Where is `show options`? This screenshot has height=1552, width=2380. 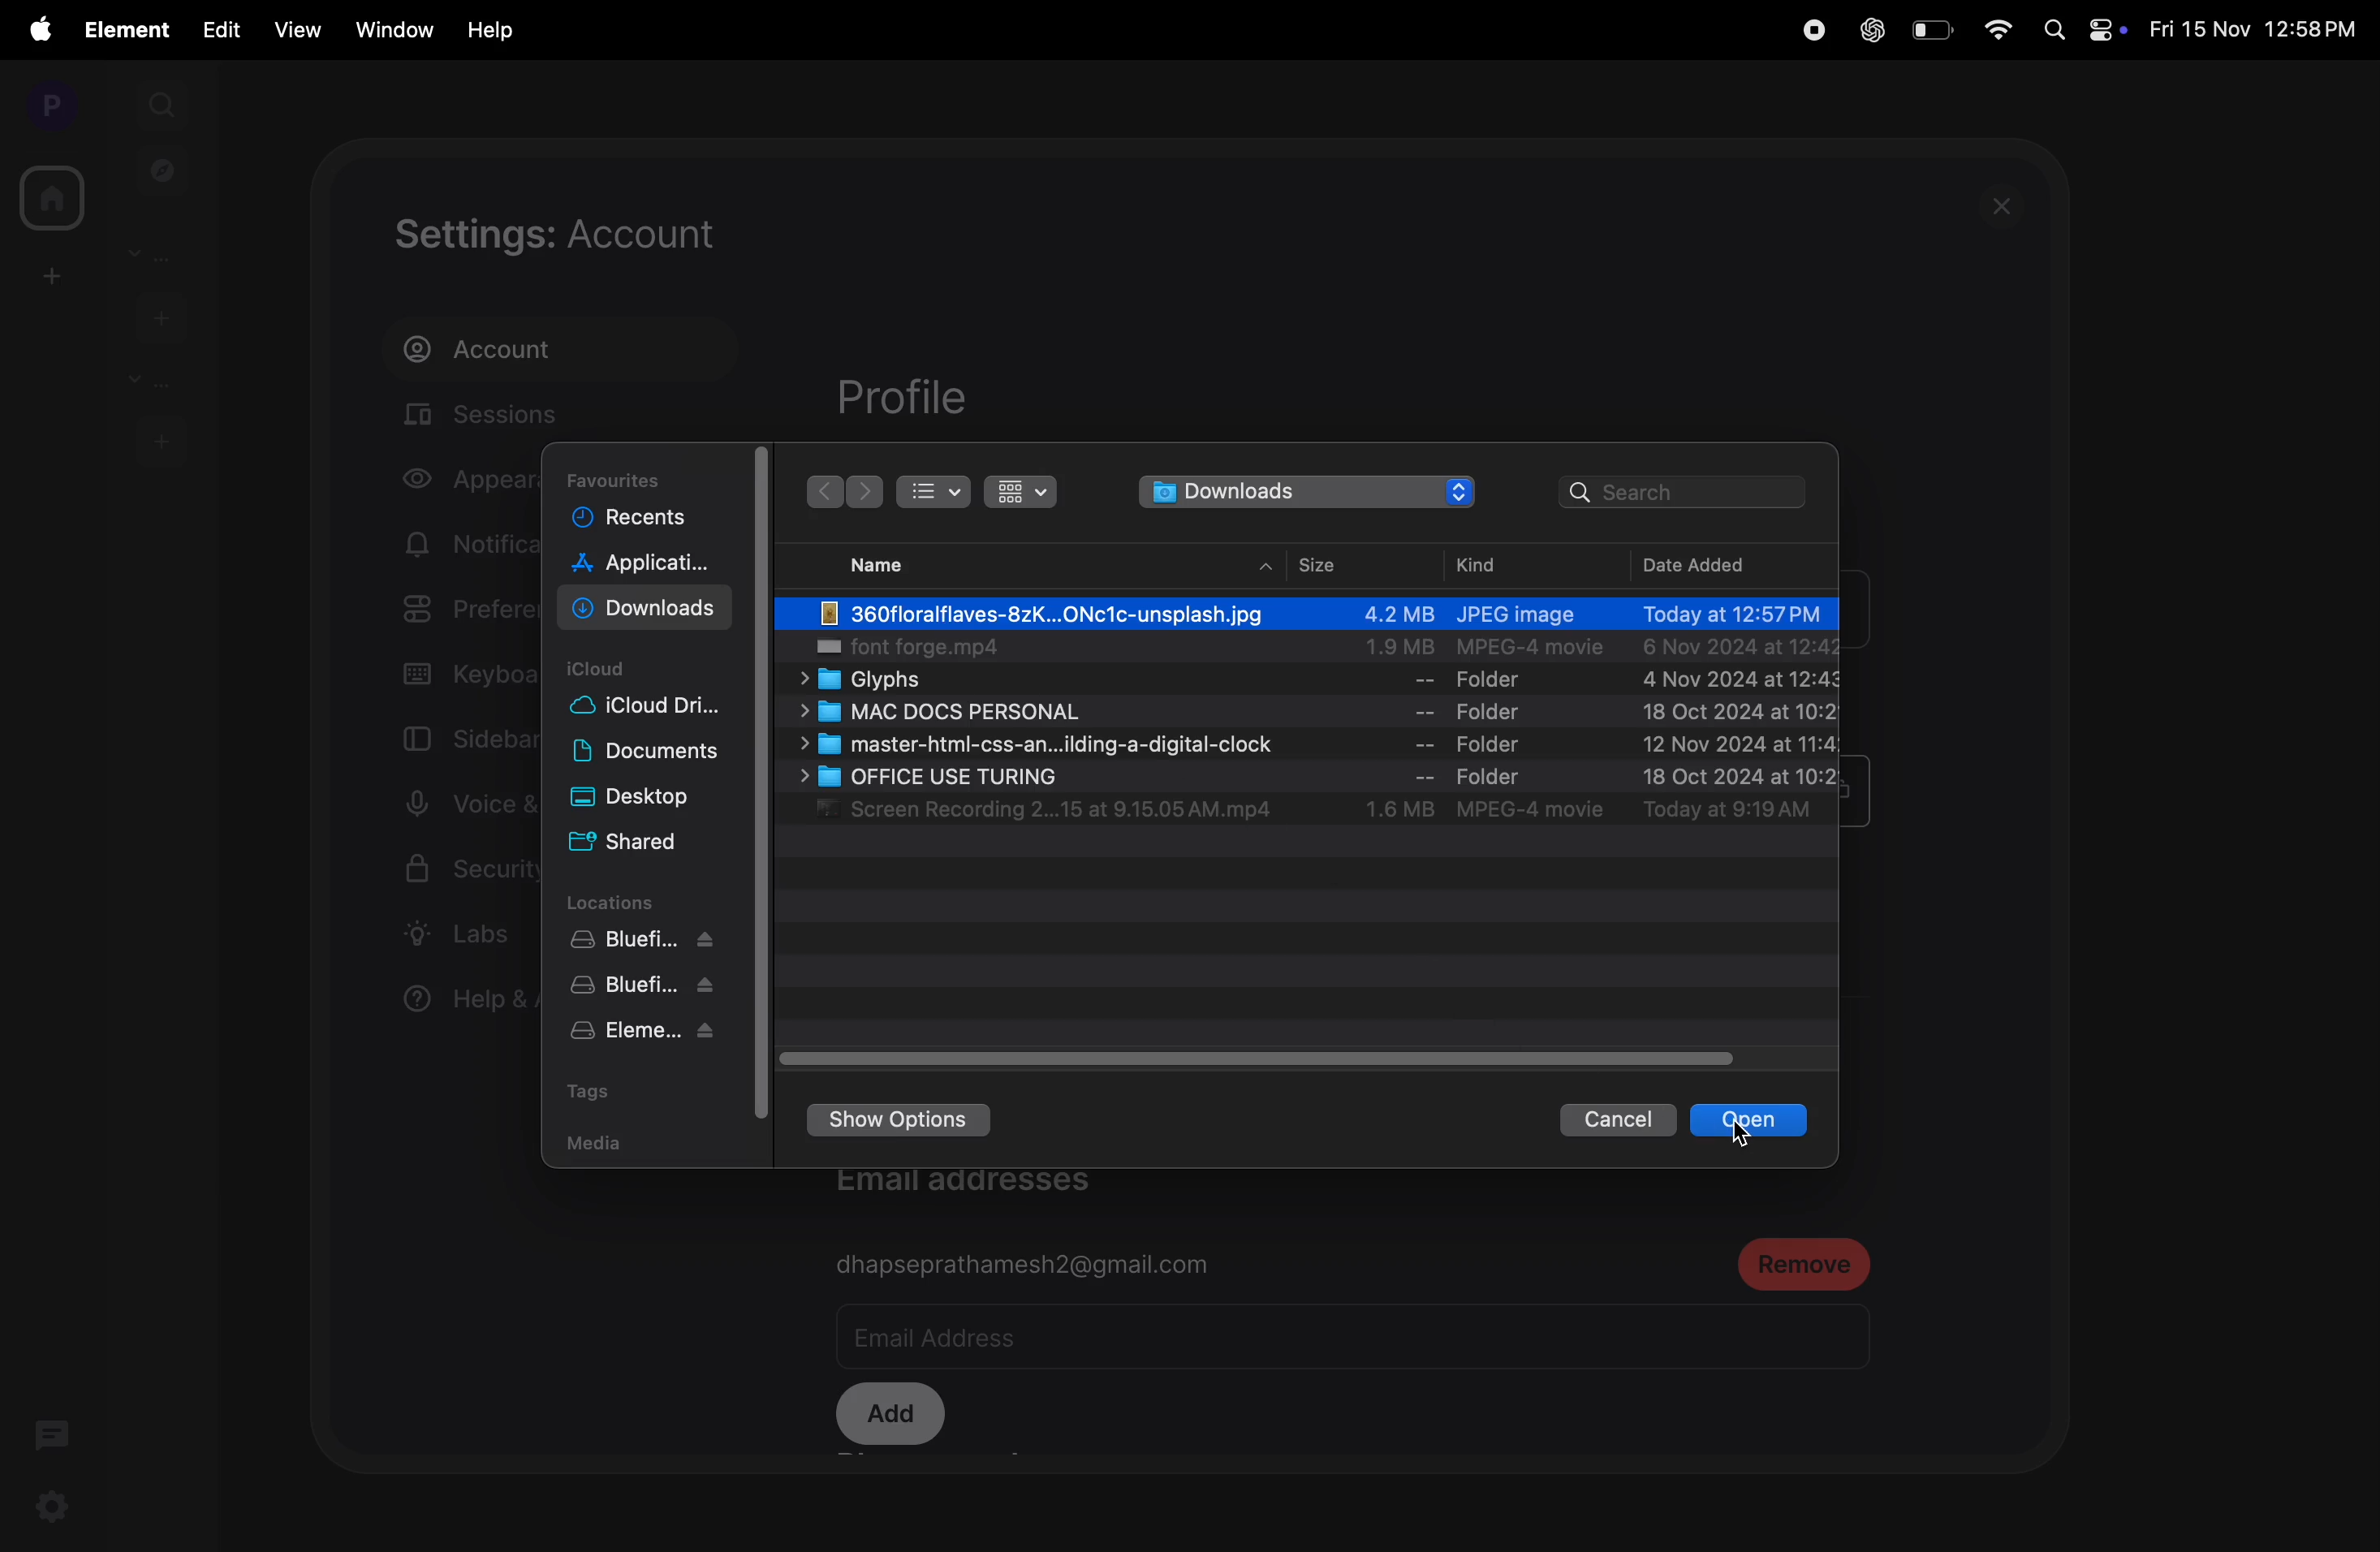 show options is located at coordinates (917, 1120).